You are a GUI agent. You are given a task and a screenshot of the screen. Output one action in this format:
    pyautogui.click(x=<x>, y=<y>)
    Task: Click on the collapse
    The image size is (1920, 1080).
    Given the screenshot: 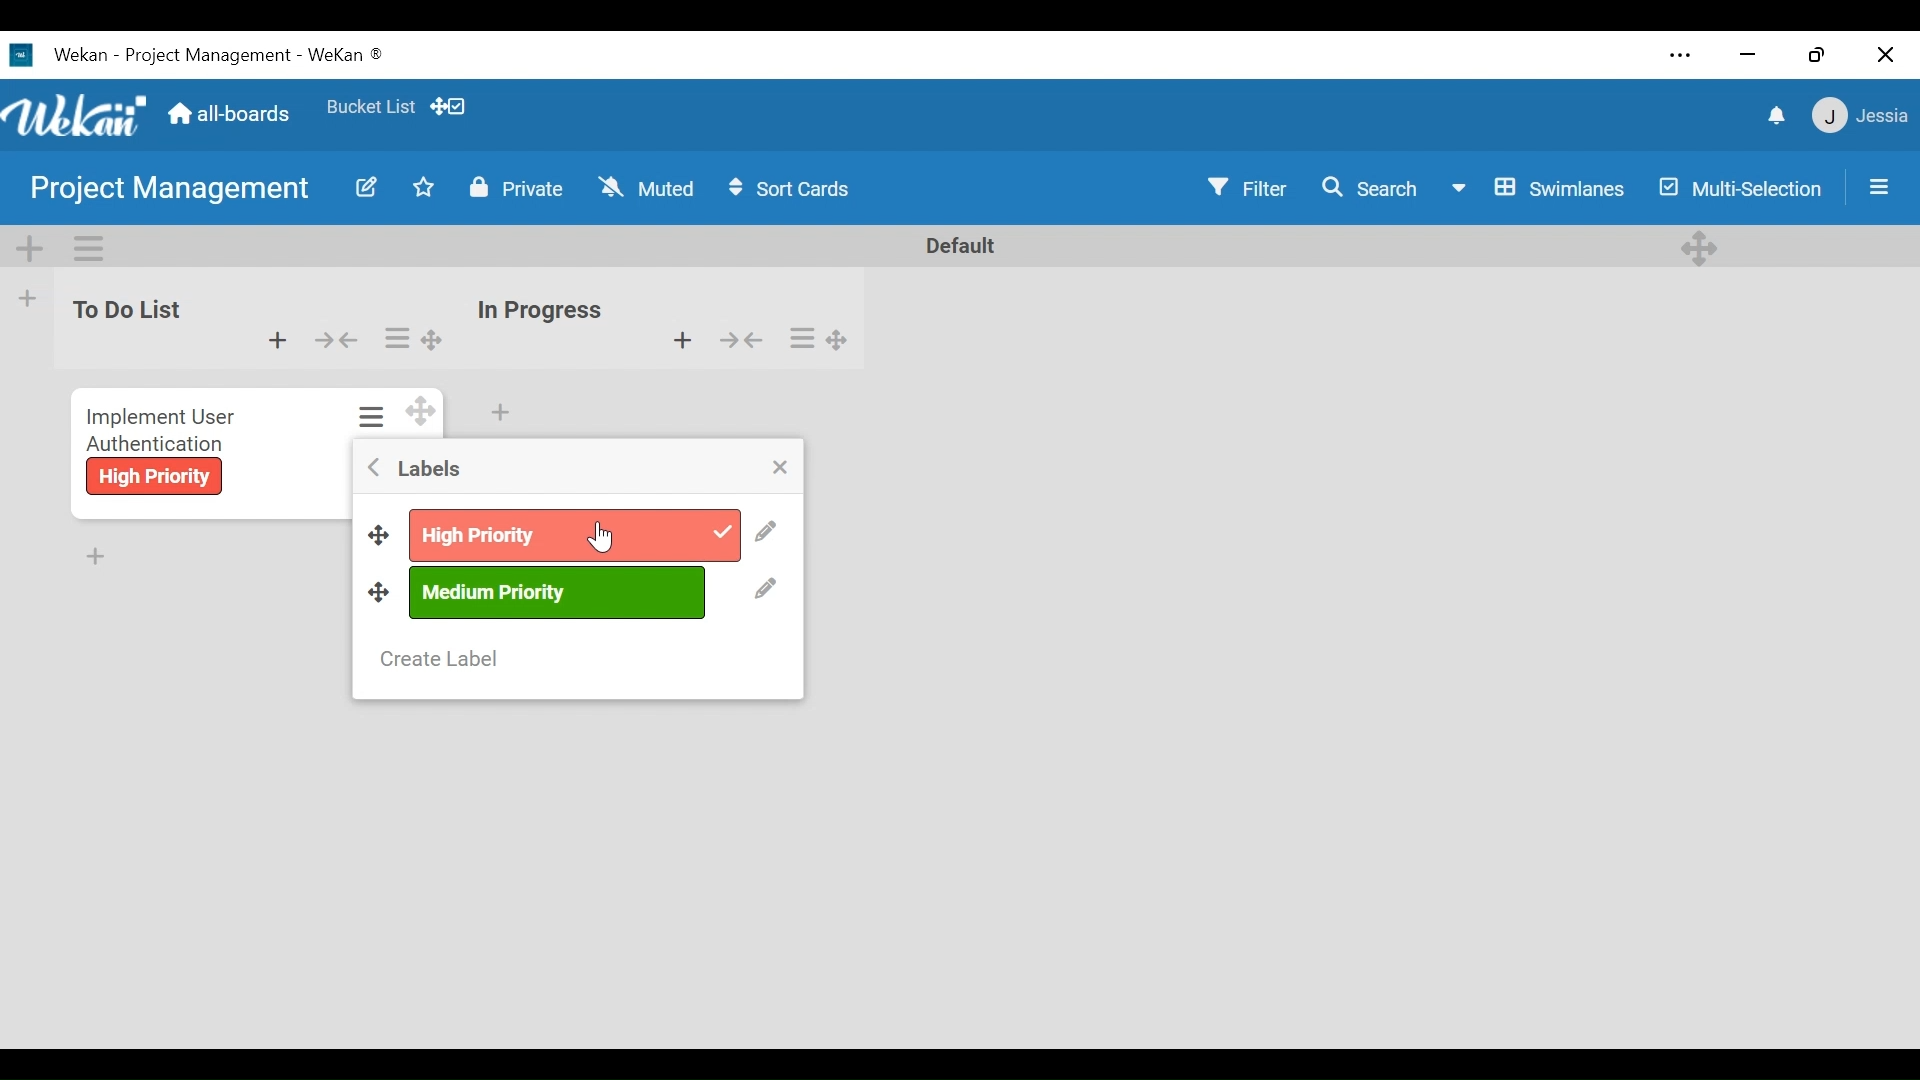 What is the action you would take?
    pyautogui.click(x=744, y=341)
    